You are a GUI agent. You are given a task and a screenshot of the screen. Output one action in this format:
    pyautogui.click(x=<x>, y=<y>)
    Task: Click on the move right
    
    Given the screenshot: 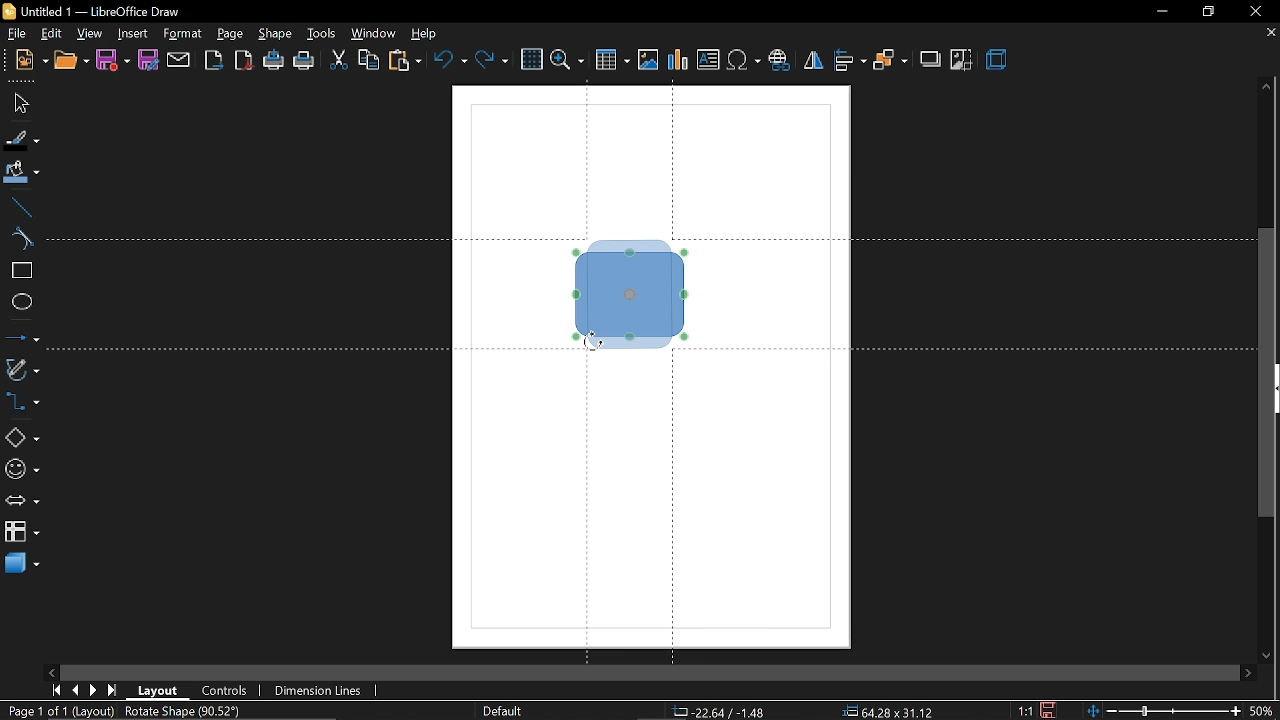 What is the action you would take?
    pyautogui.click(x=1246, y=673)
    